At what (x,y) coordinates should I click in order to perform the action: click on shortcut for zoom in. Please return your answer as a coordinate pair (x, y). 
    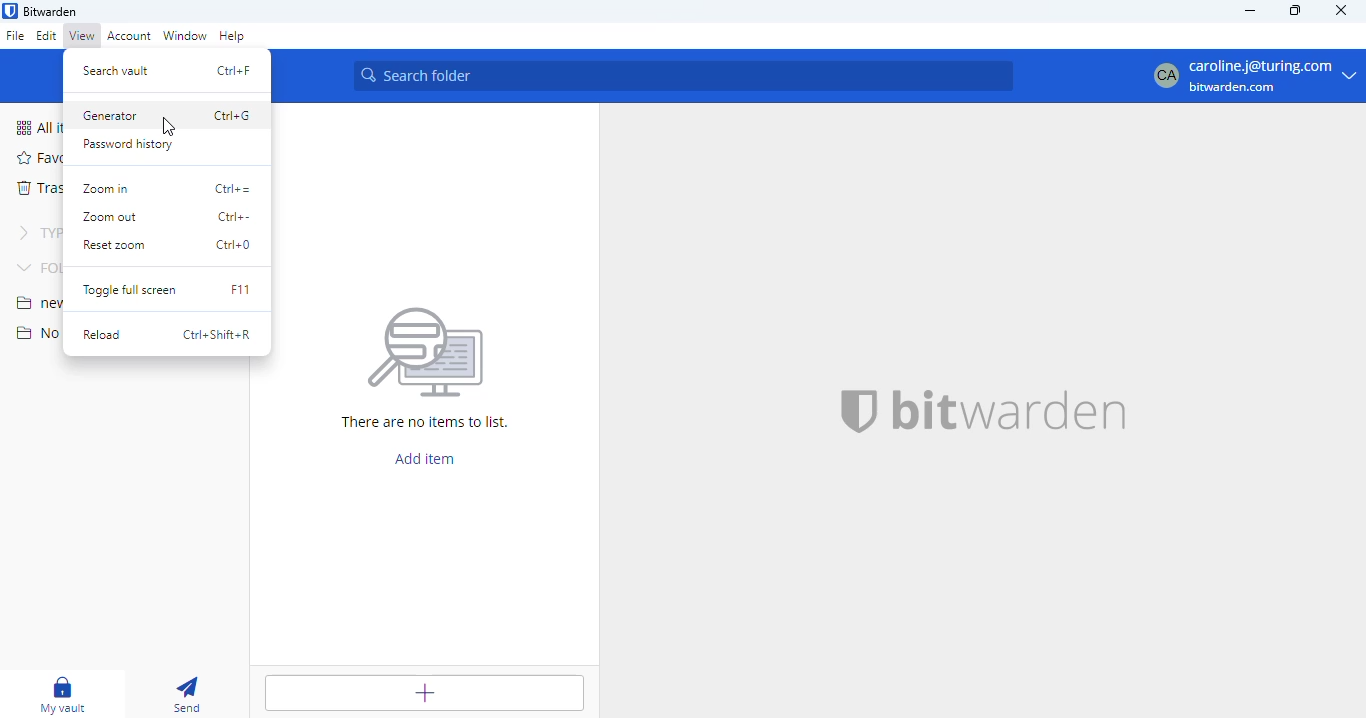
    Looking at the image, I should click on (232, 188).